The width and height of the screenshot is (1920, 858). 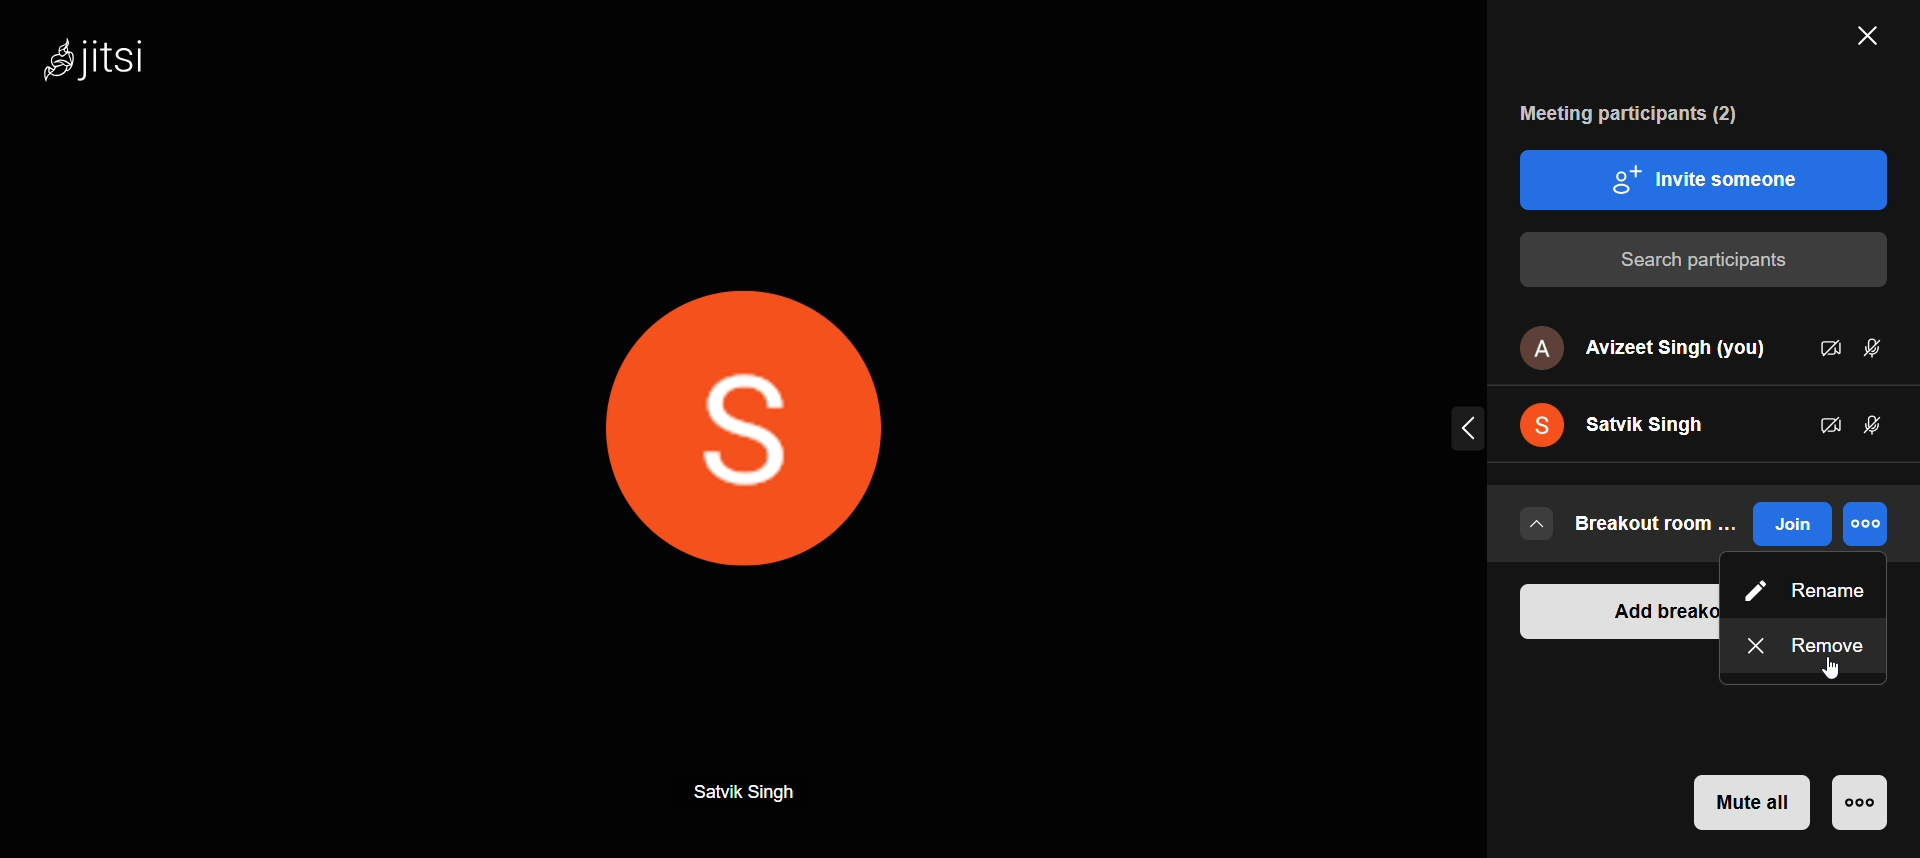 I want to click on drop down, so click(x=1537, y=522).